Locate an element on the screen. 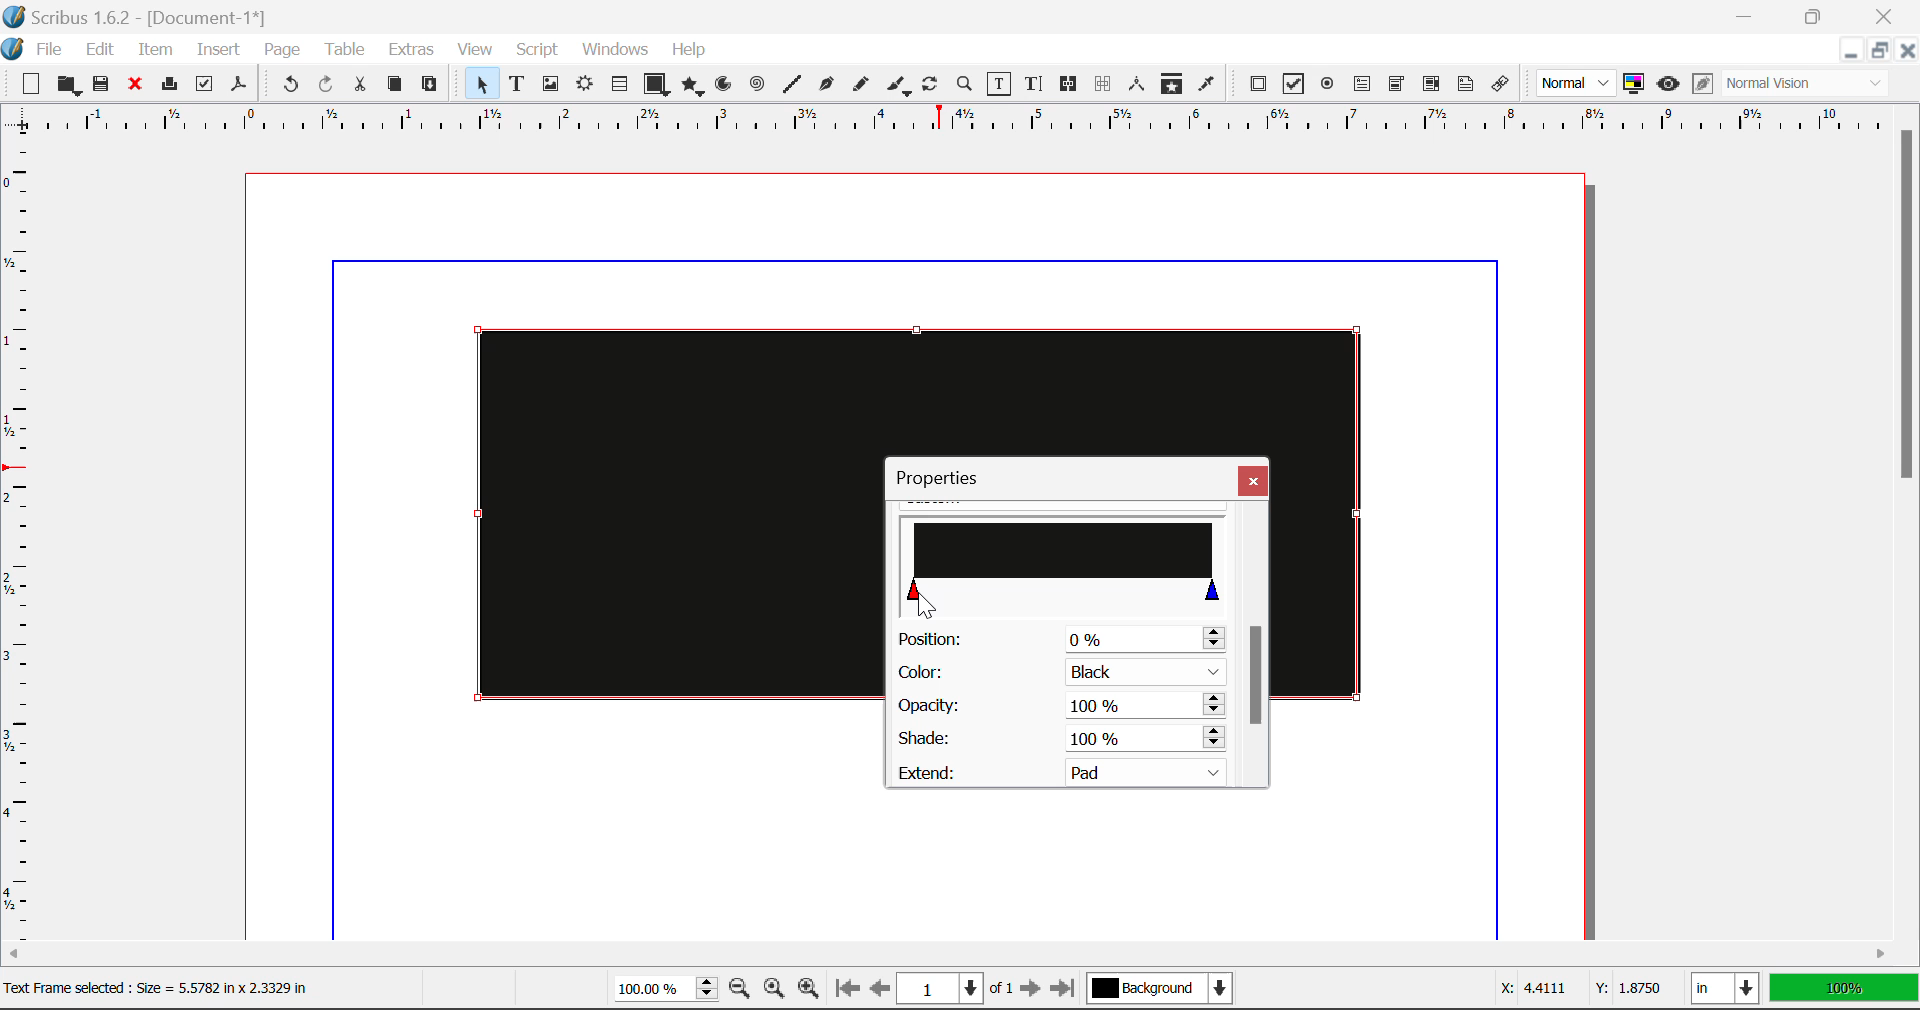  Text Annotation is located at coordinates (1469, 85).